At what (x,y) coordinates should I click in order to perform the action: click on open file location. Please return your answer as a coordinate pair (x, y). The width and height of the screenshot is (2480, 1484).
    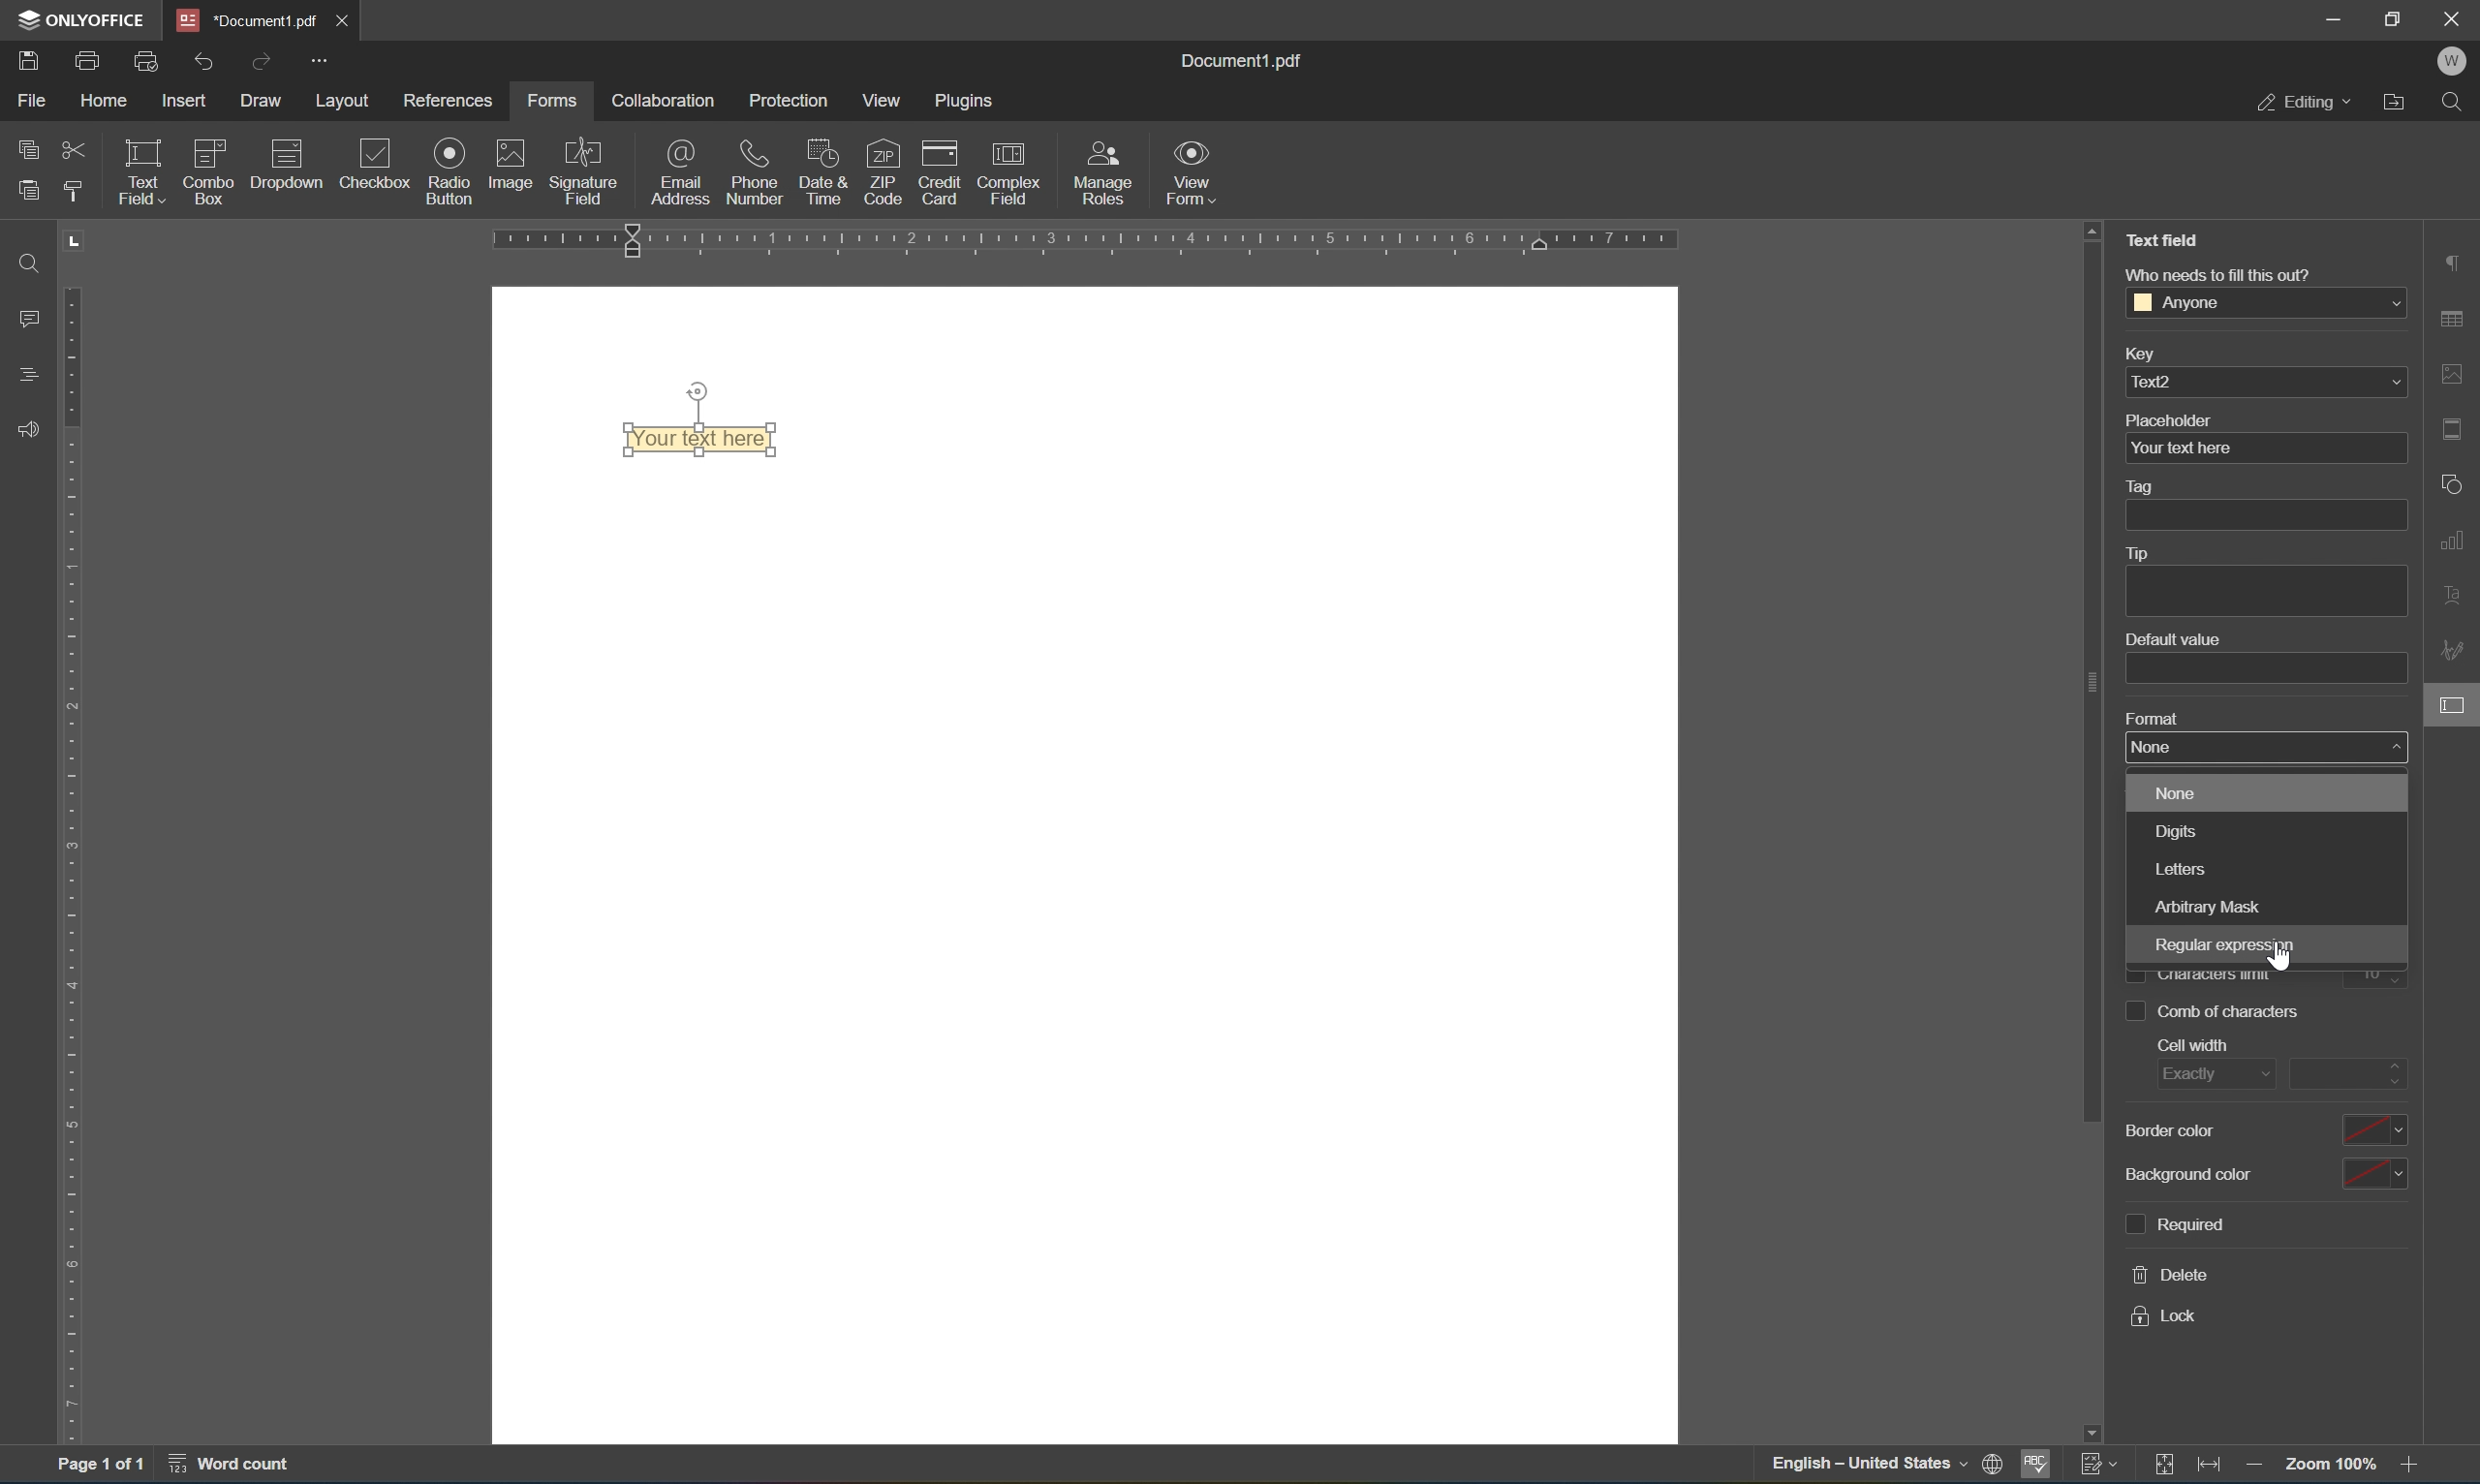
    Looking at the image, I should click on (2398, 104).